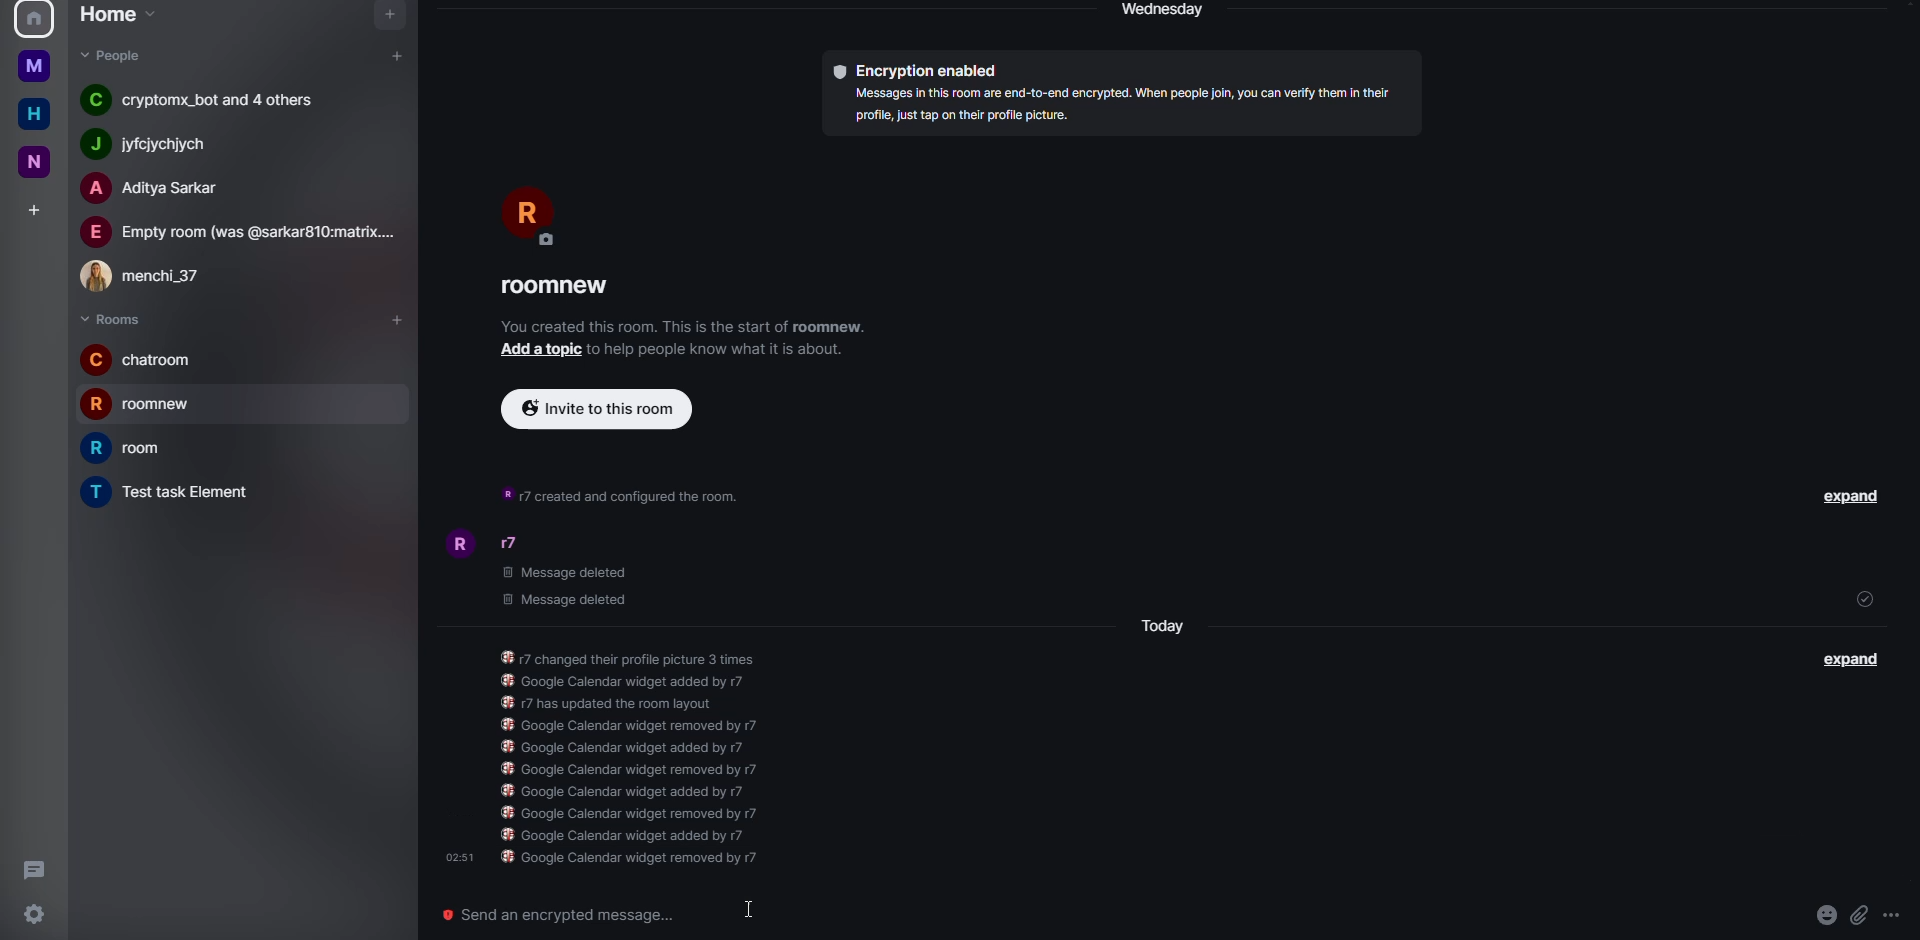  Describe the element at coordinates (31, 19) in the screenshot. I see `profile` at that location.